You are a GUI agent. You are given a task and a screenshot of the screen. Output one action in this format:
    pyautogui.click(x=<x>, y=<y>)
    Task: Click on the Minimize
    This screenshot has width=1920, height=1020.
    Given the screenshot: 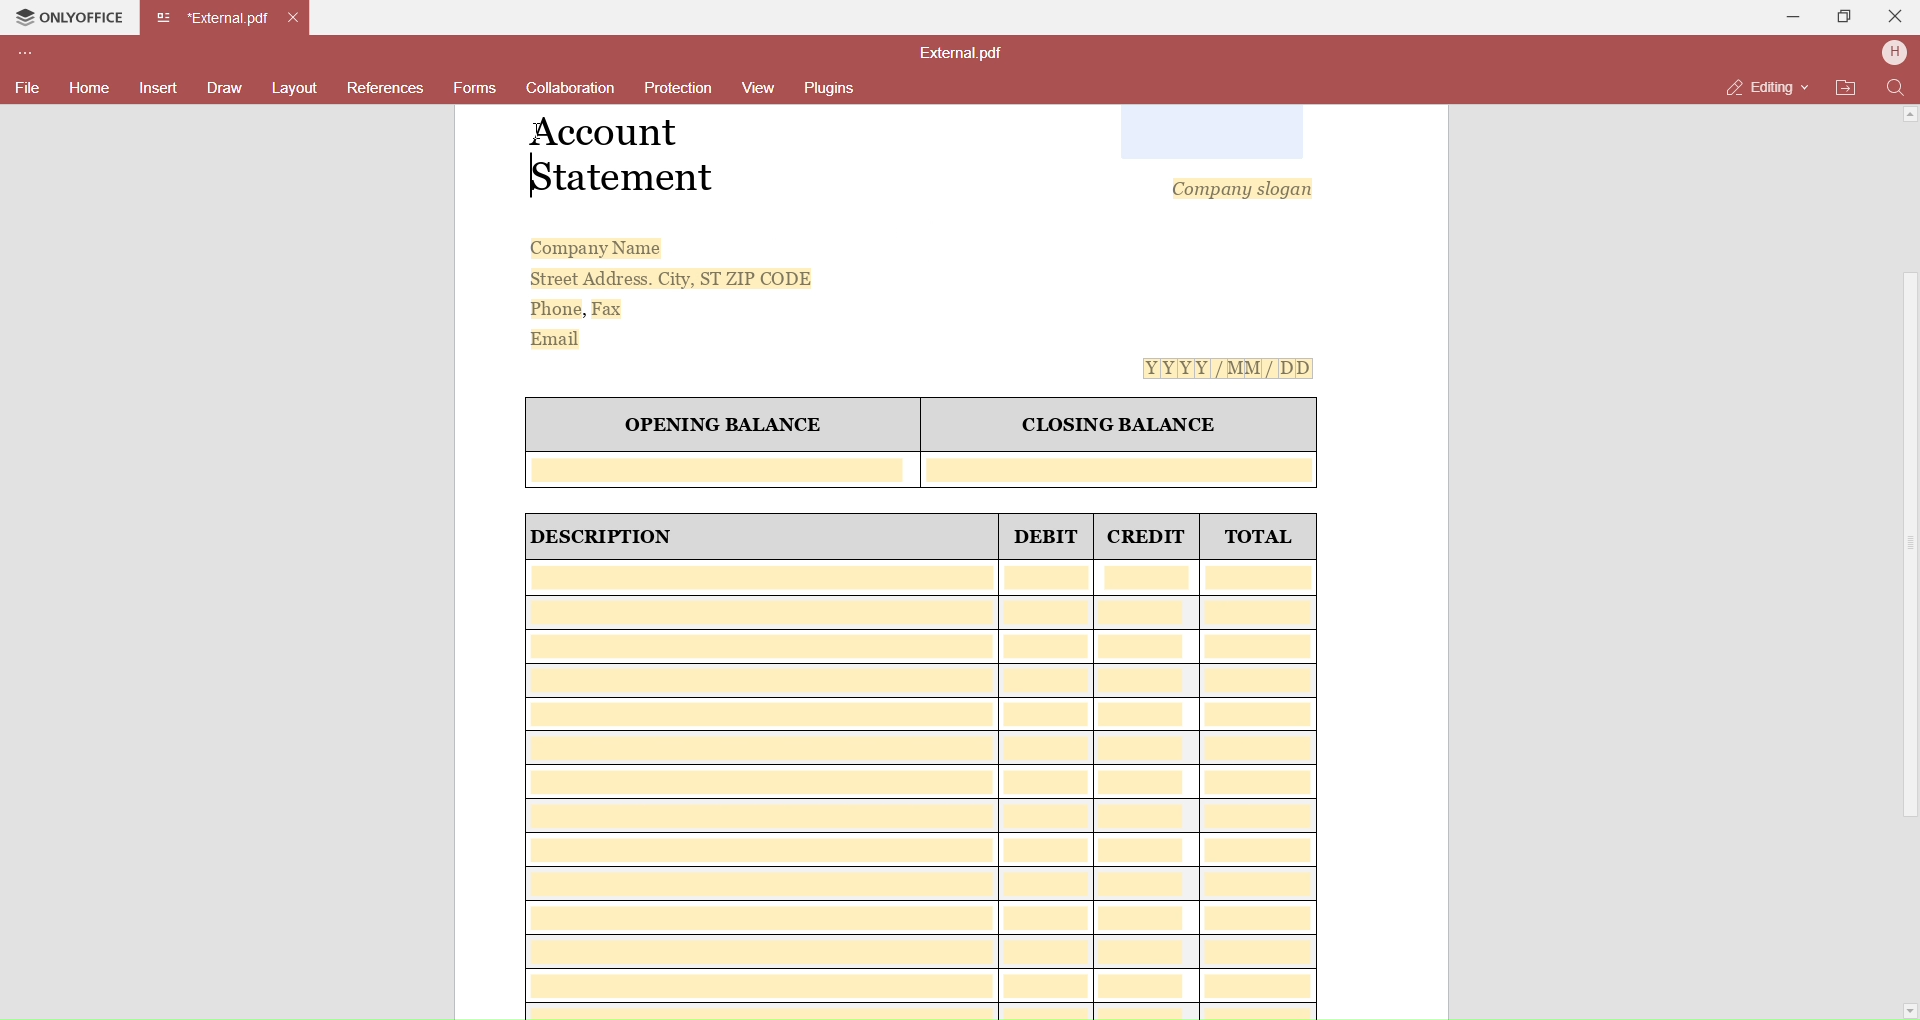 What is the action you would take?
    pyautogui.click(x=1787, y=20)
    